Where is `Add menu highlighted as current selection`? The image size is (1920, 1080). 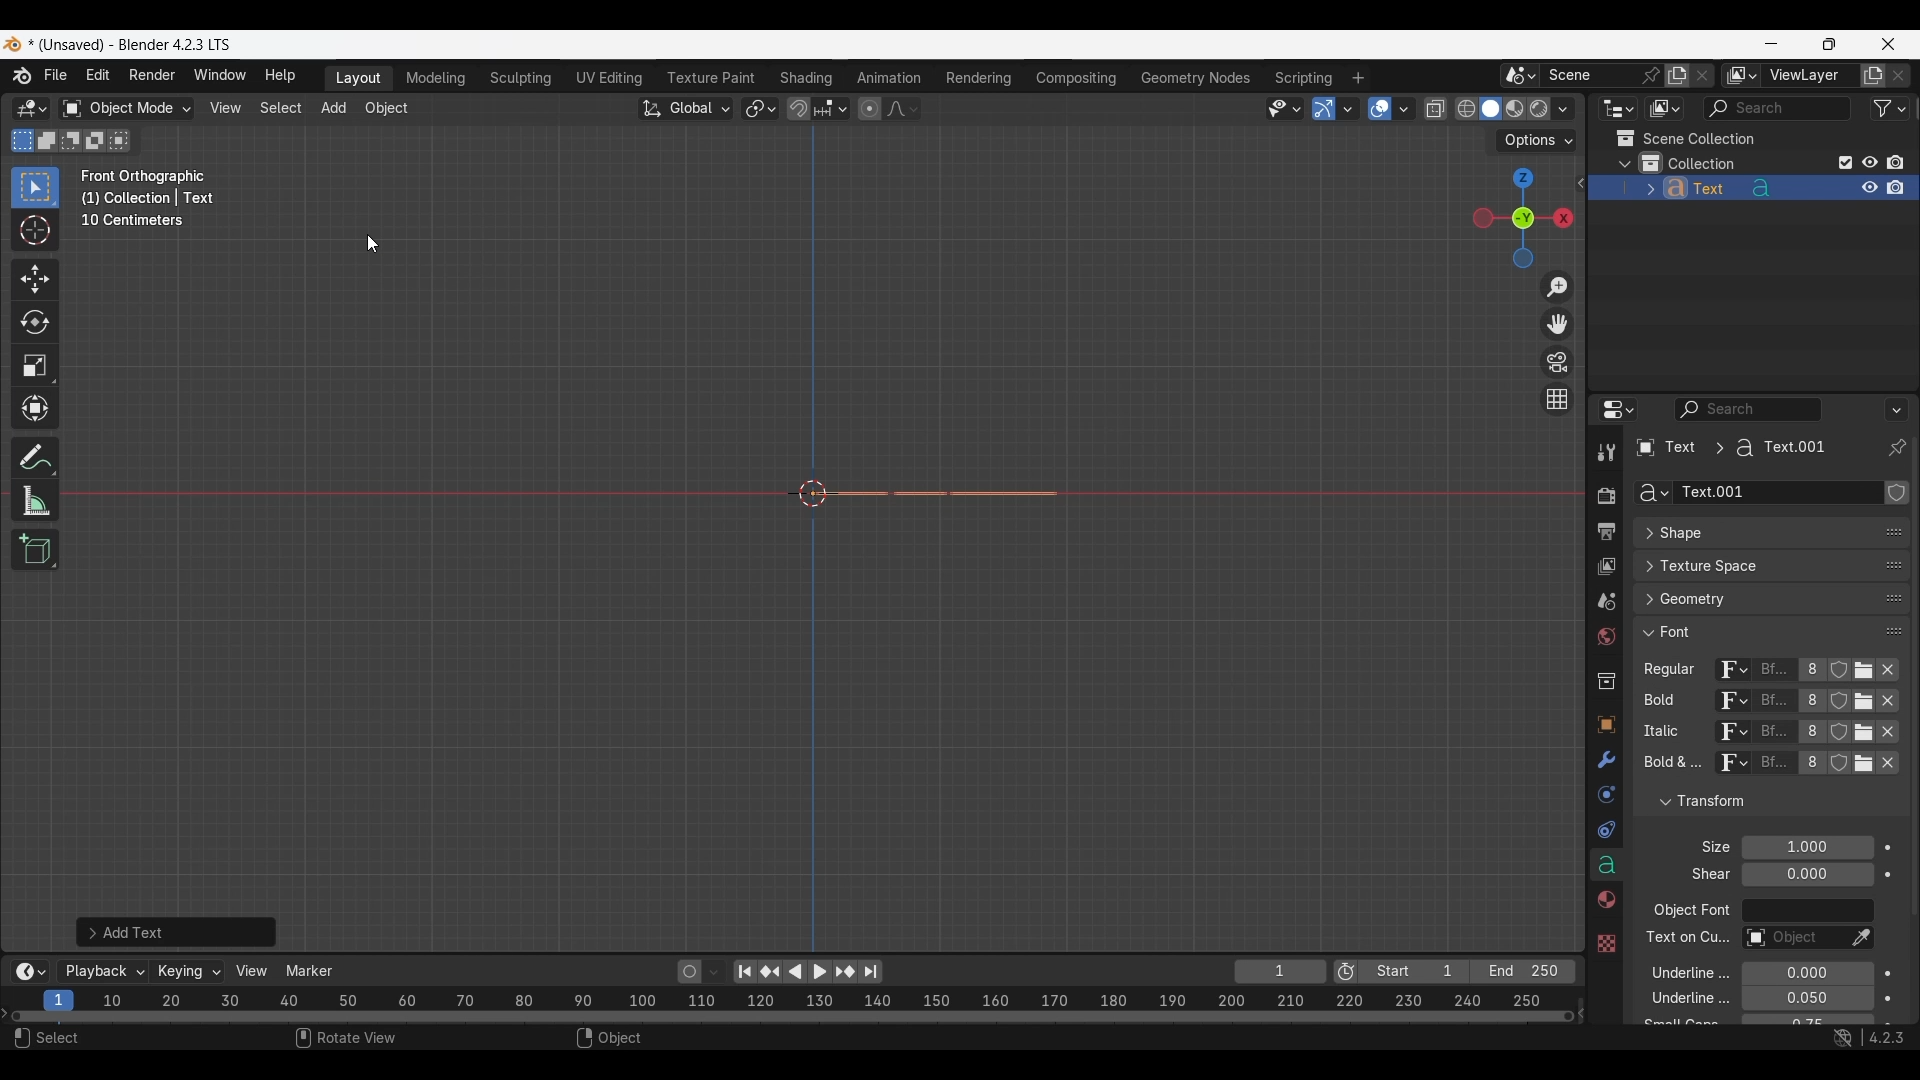
Add menu highlighted as current selection is located at coordinates (334, 109).